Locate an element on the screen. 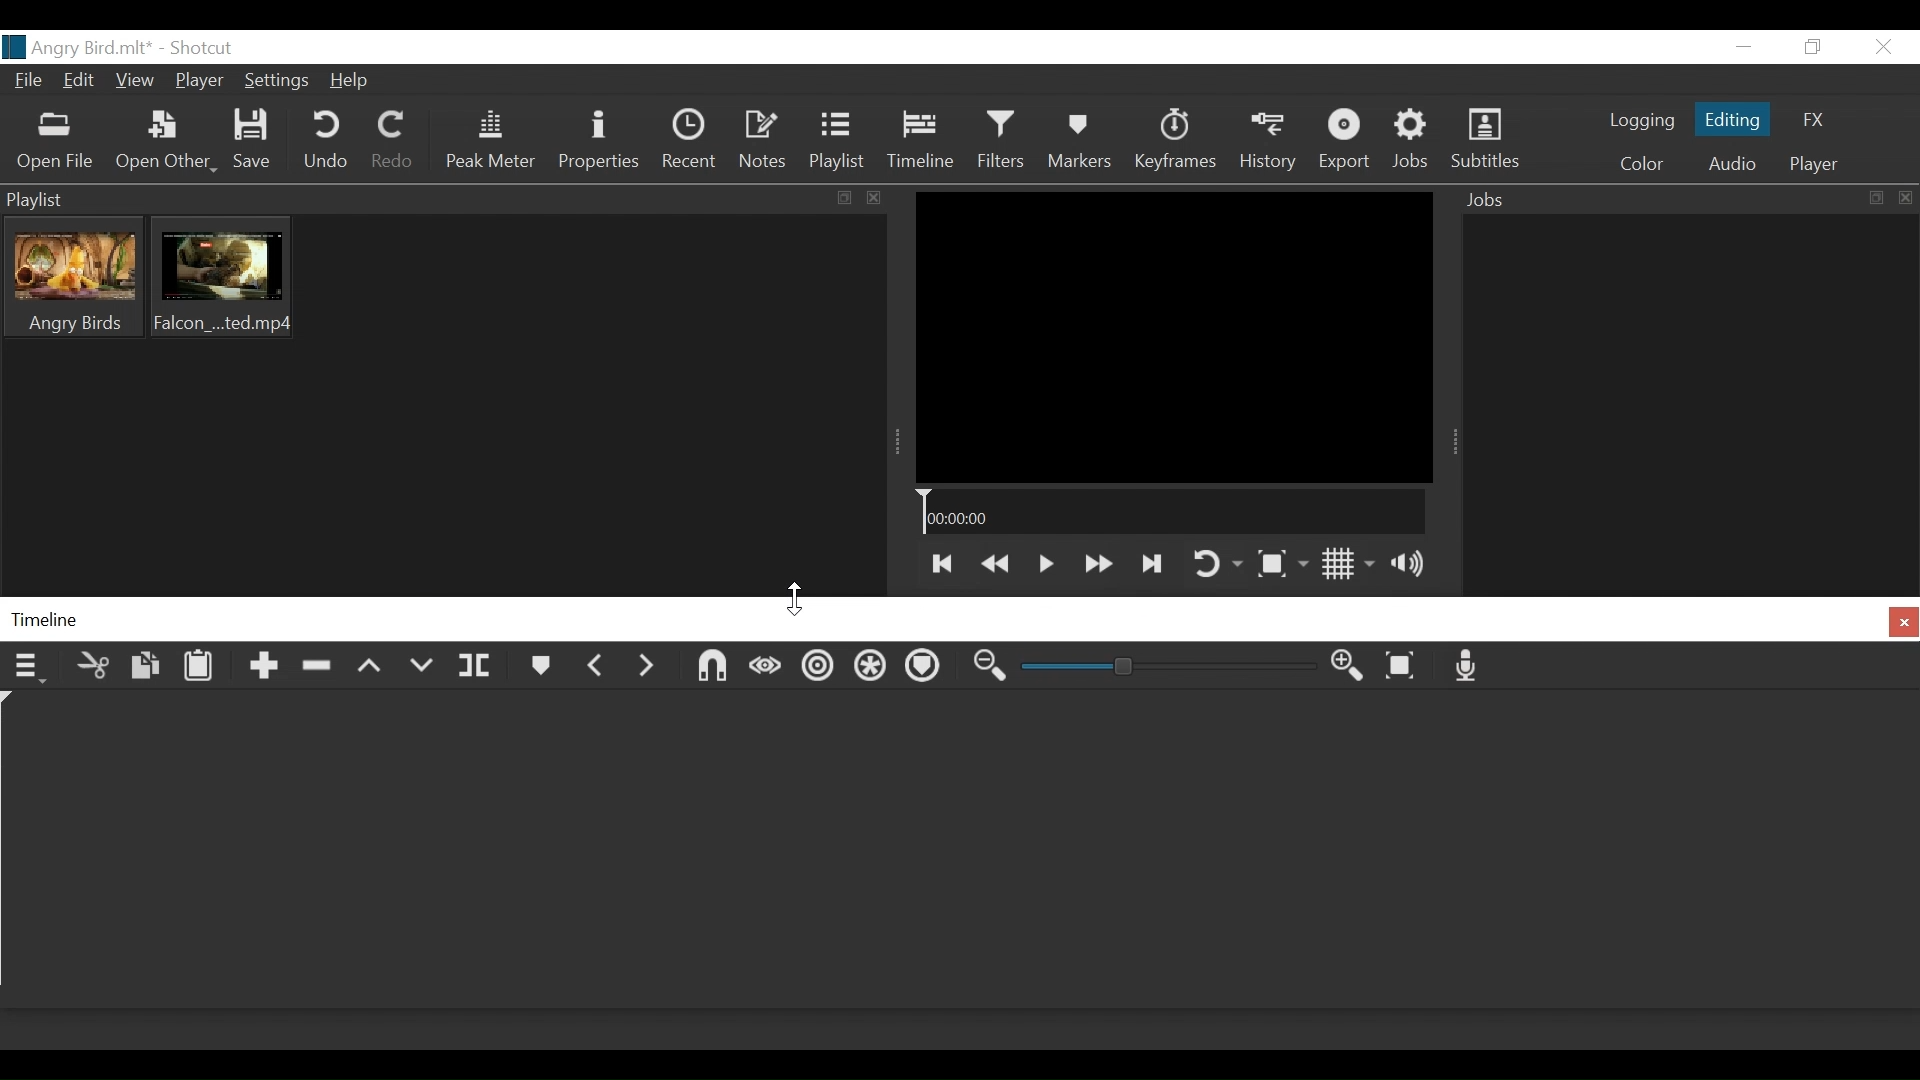 The width and height of the screenshot is (1920, 1080). Jobs Panel is located at coordinates (1686, 199).